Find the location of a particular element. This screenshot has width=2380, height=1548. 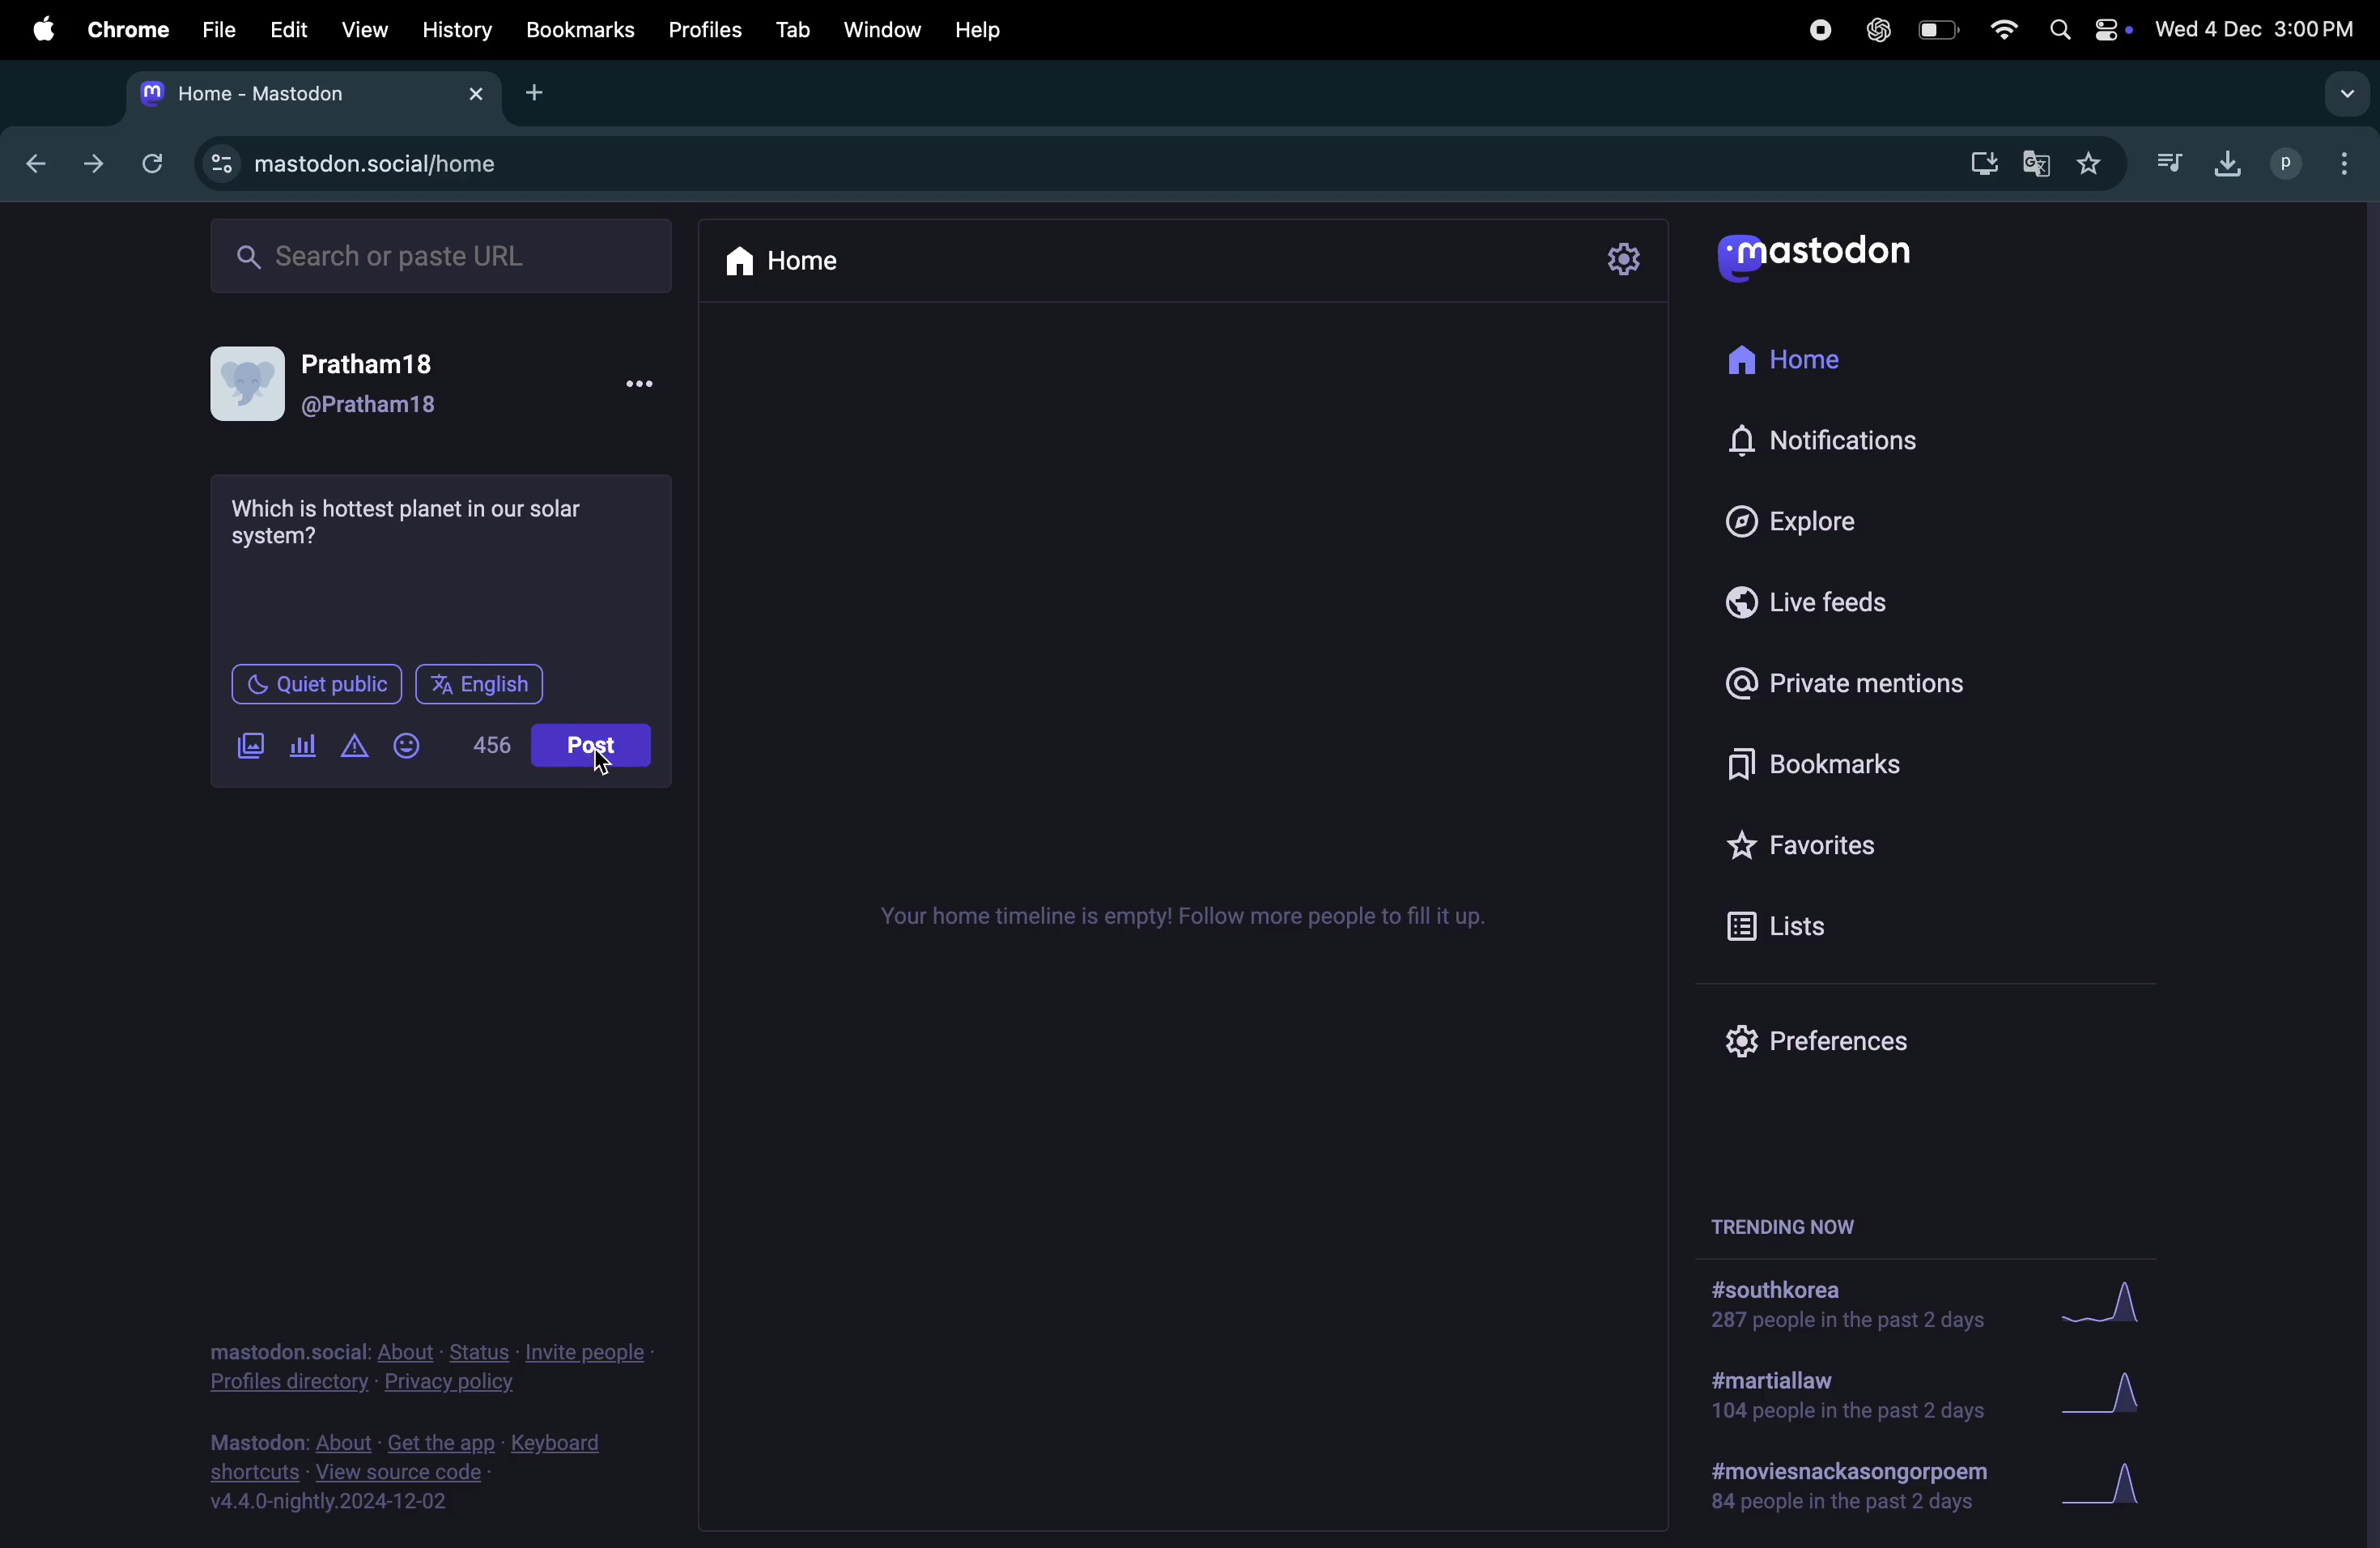

post is located at coordinates (591, 745).